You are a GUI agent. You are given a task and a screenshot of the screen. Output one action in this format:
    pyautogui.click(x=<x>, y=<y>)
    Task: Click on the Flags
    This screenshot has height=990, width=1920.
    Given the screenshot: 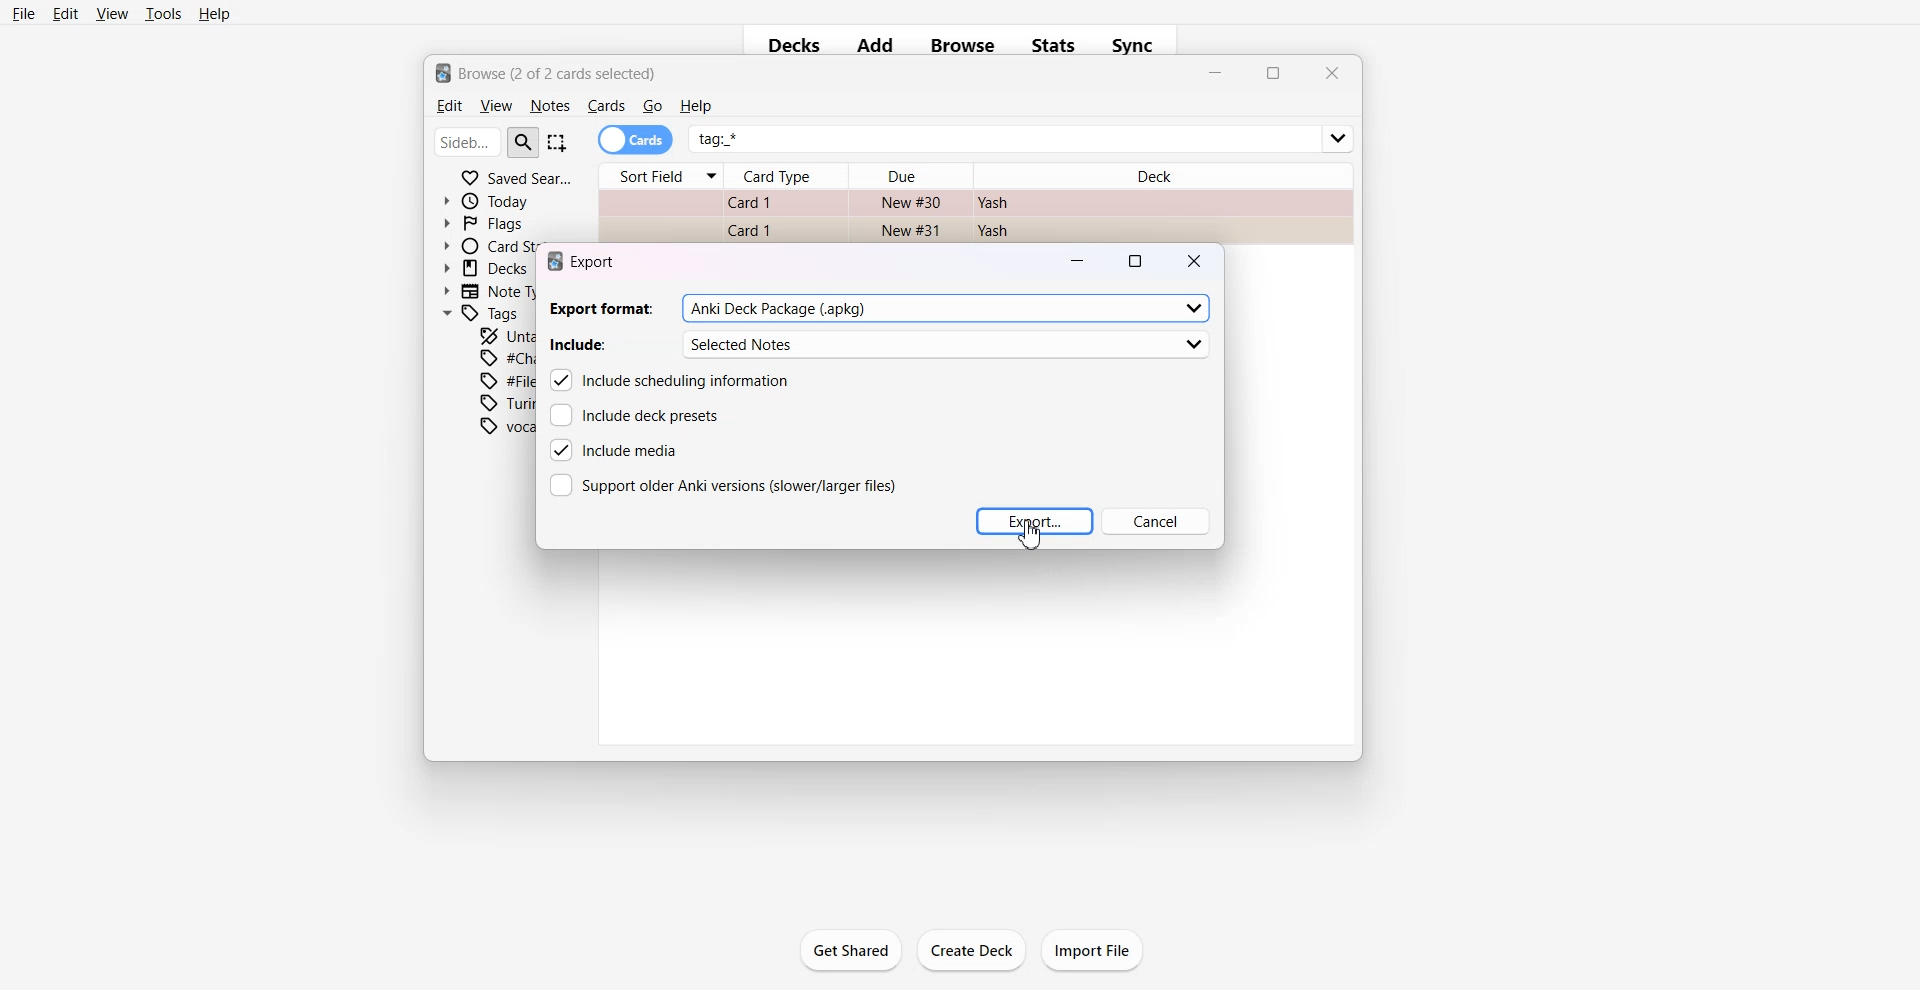 What is the action you would take?
    pyautogui.click(x=484, y=222)
    